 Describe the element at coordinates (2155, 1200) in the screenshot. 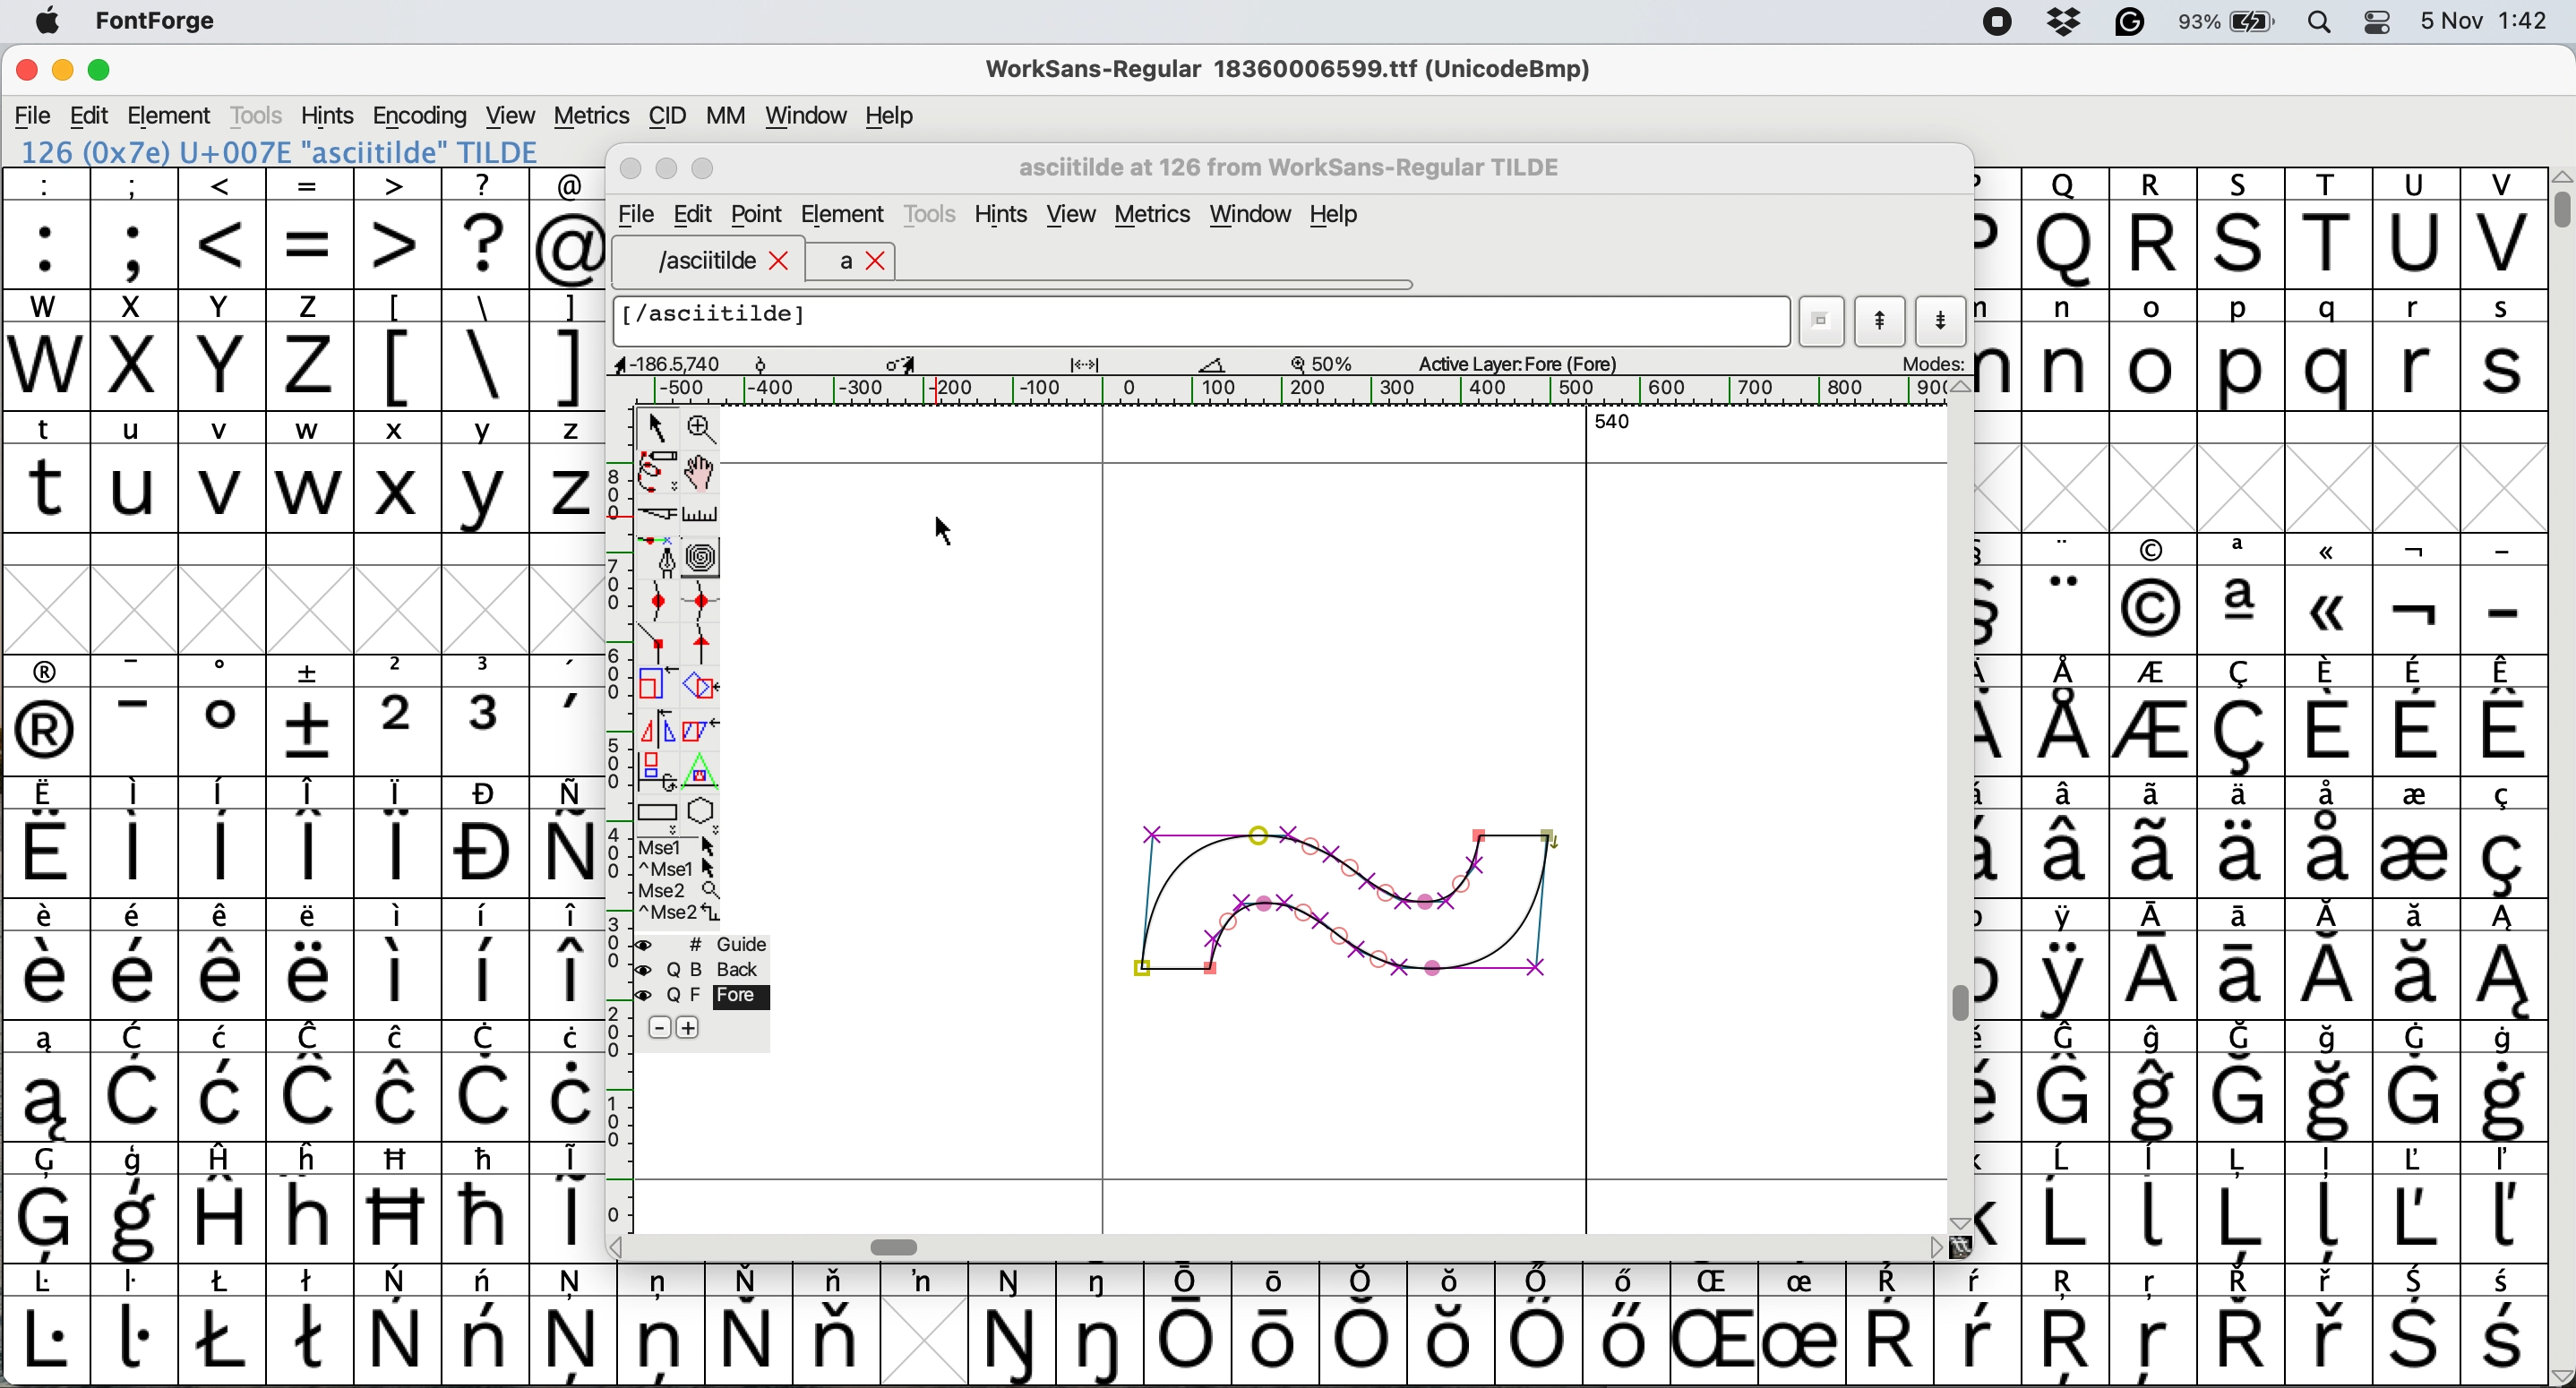

I see `symbol` at that location.